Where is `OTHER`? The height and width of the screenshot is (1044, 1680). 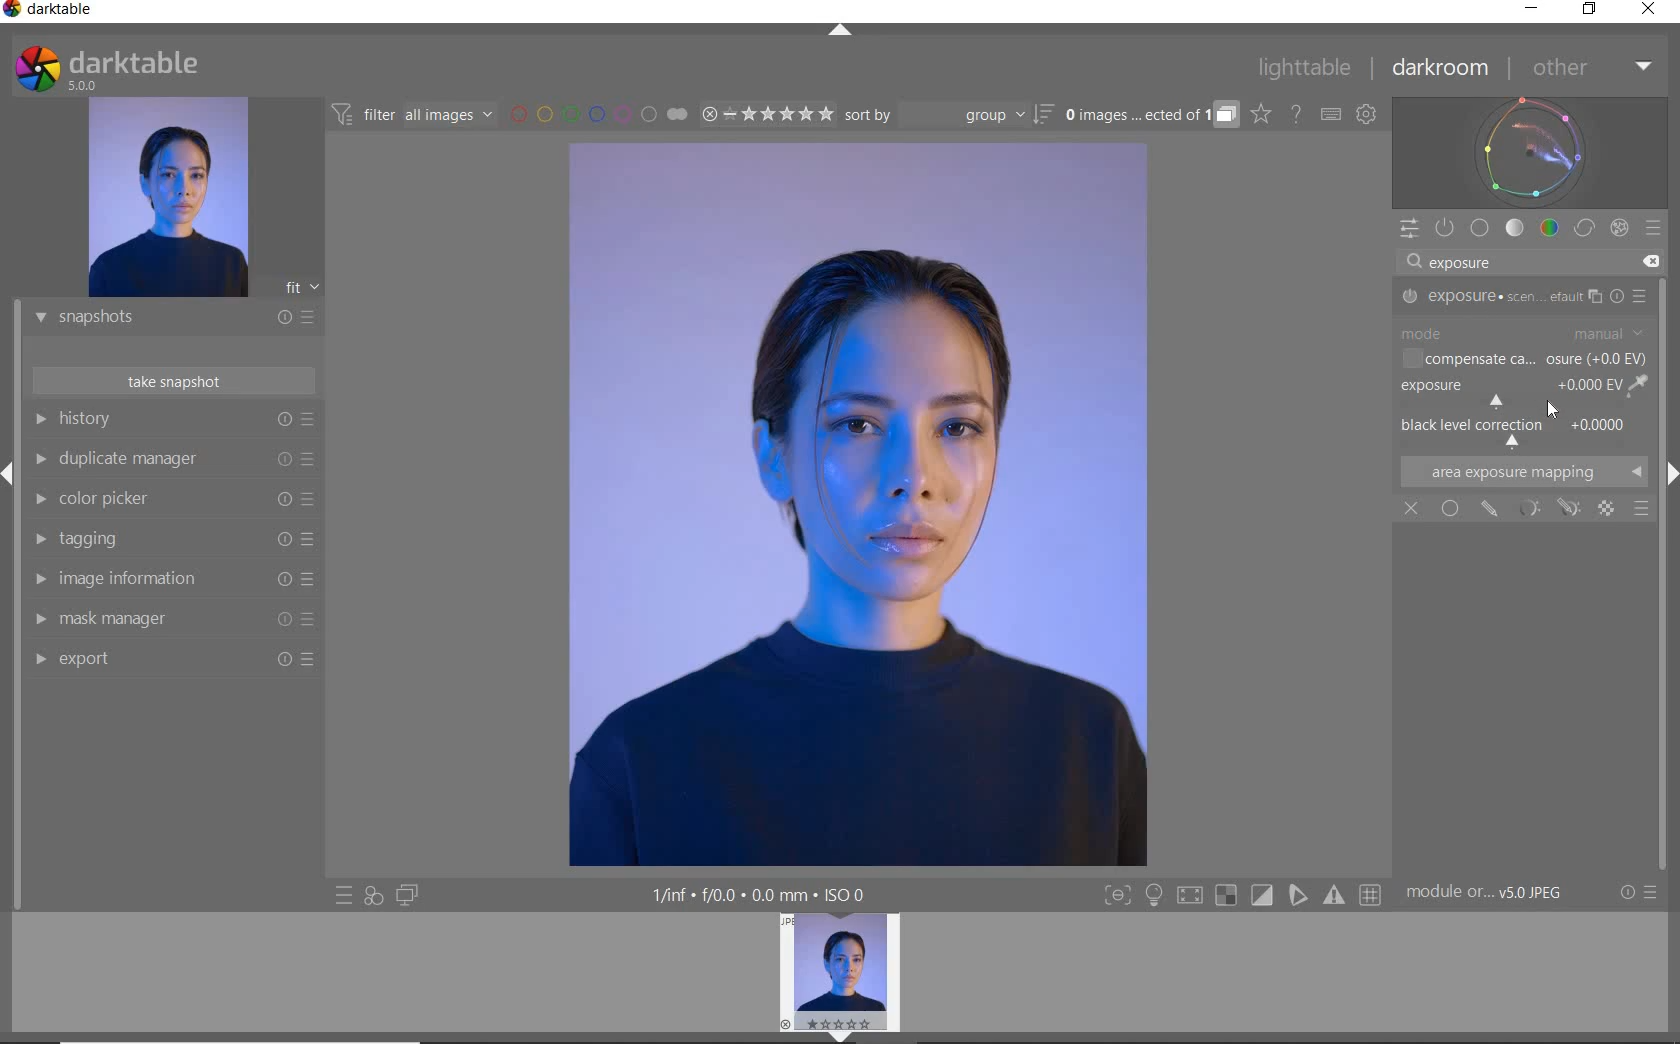
OTHER is located at coordinates (1590, 69).